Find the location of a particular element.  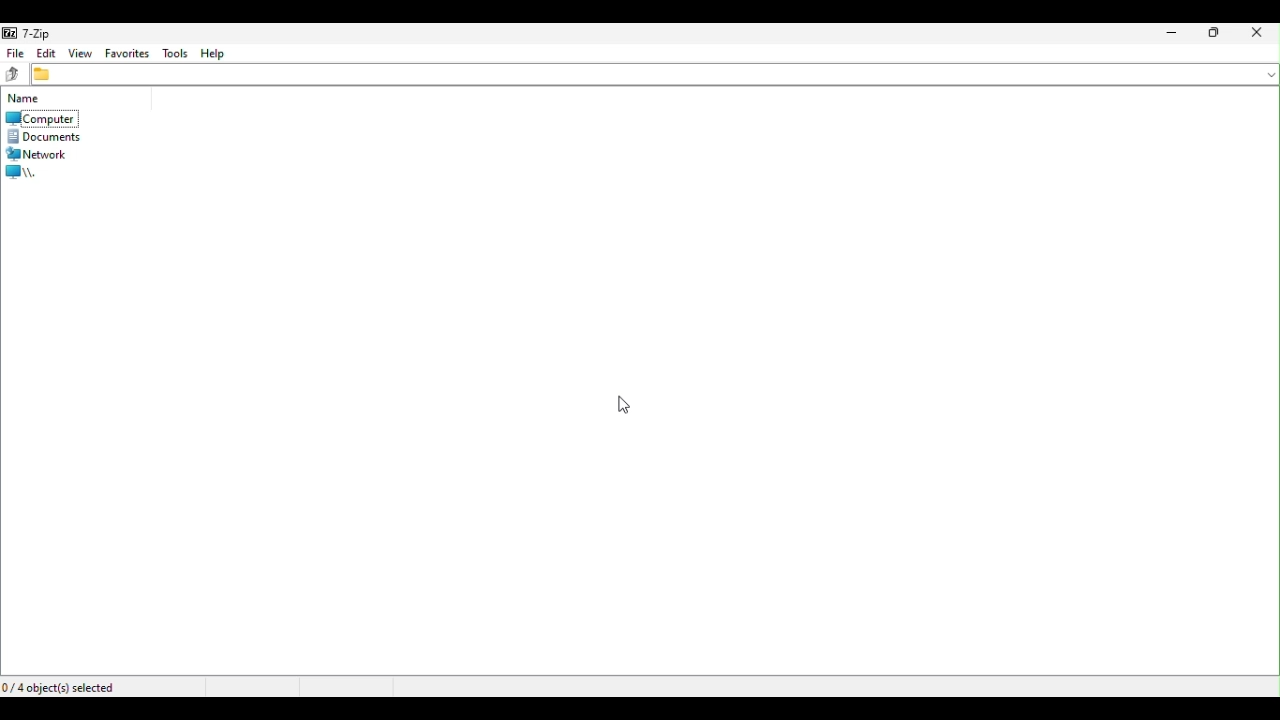

Minimise is located at coordinates (1169, 34).